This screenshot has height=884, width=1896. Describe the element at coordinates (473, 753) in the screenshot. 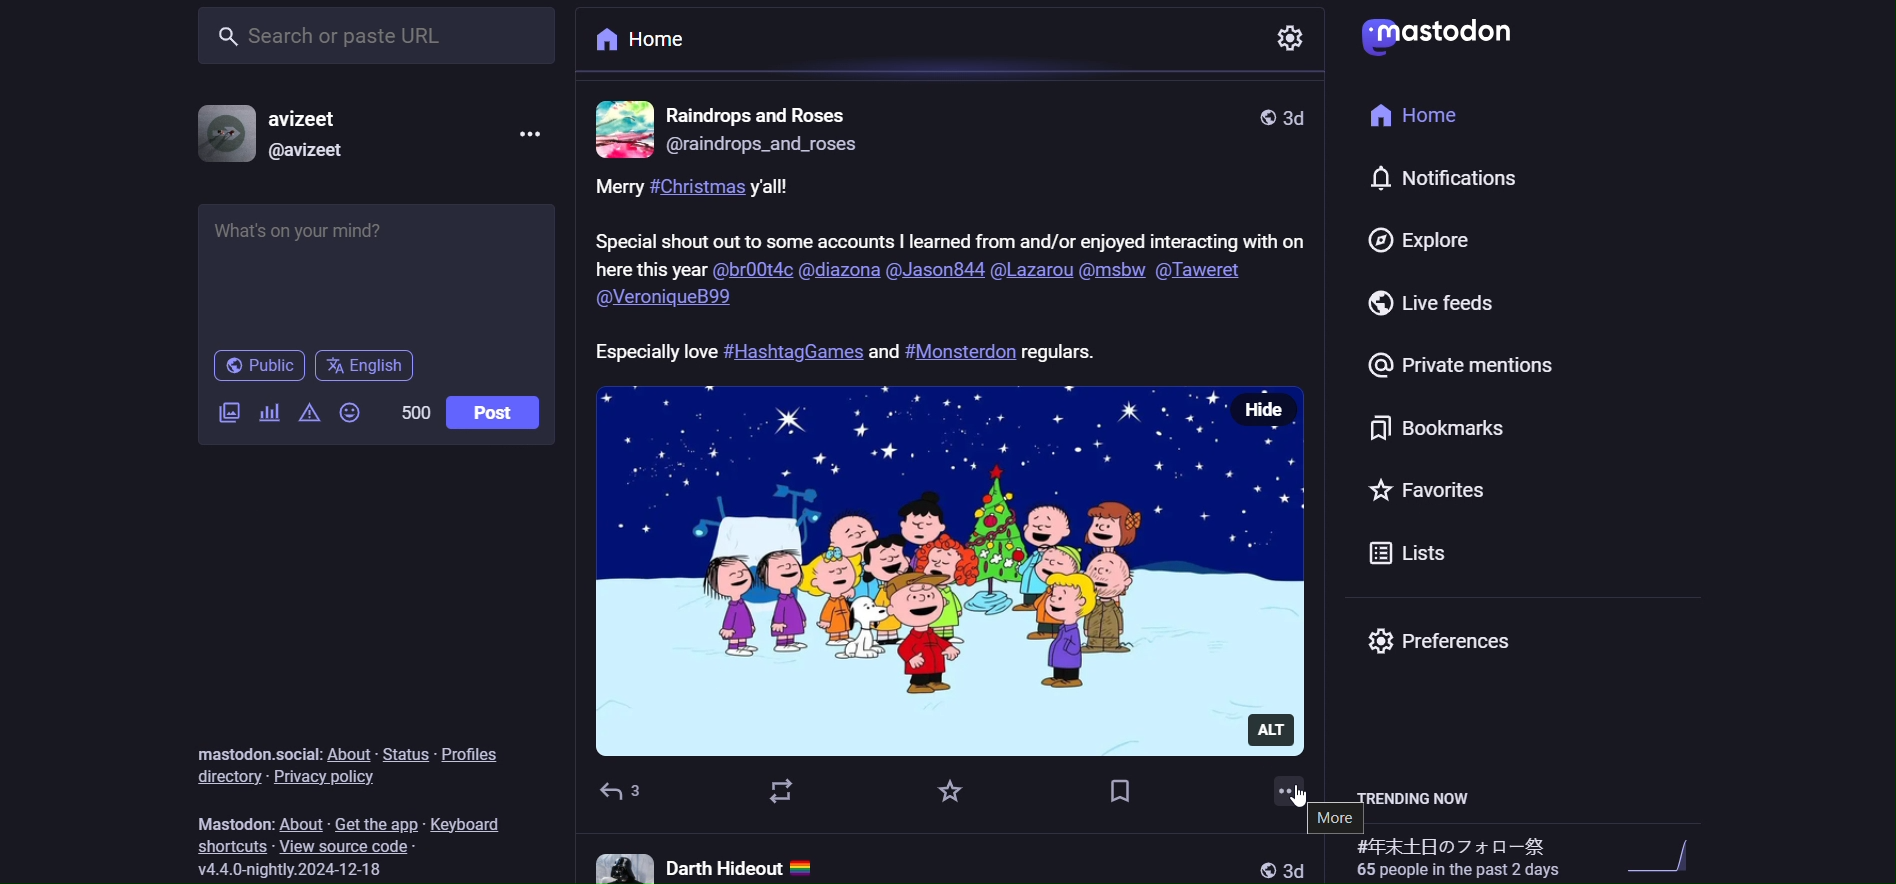

I see `profiles` at that location.